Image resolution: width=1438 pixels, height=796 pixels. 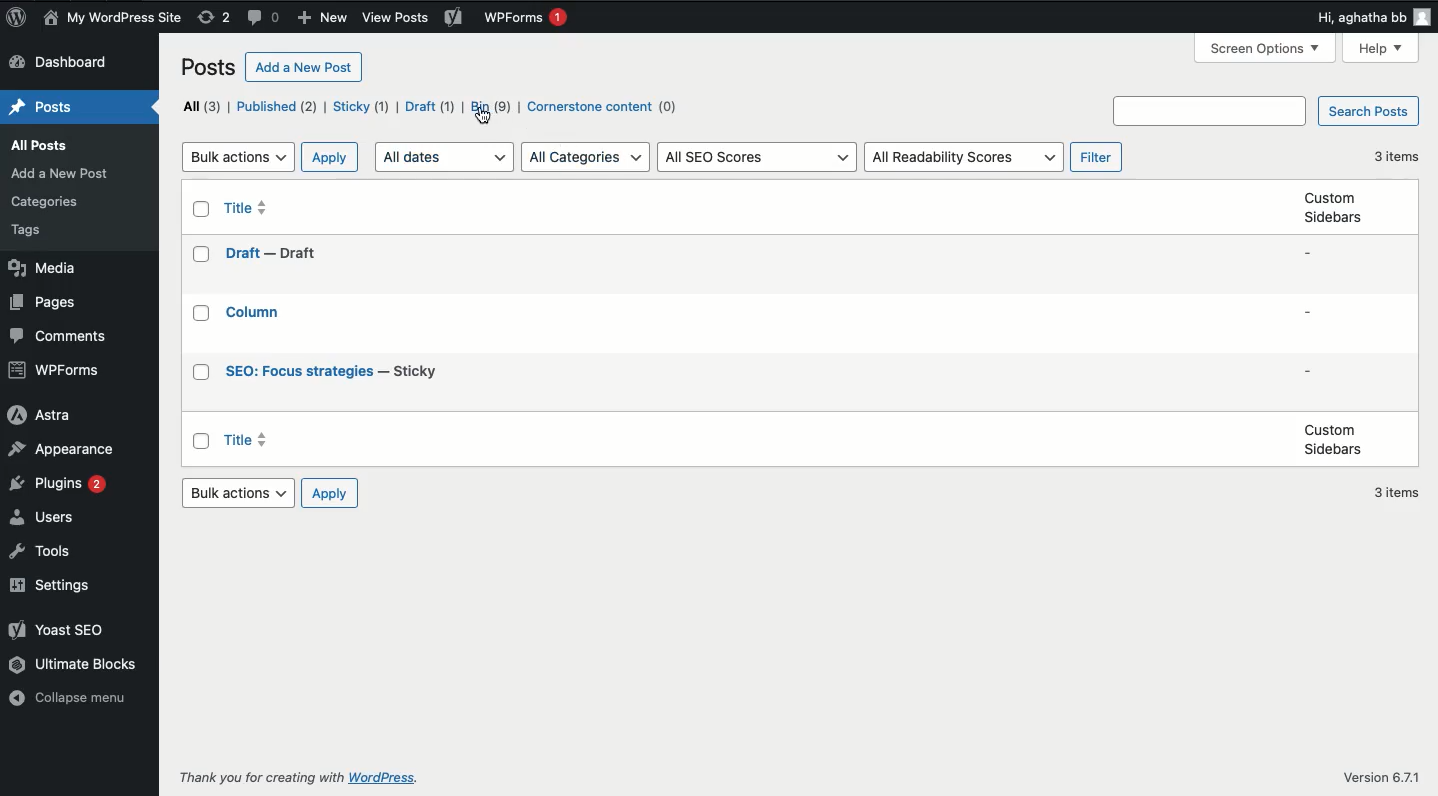 I want to click on Checkbox, so click(x=202, y=209).